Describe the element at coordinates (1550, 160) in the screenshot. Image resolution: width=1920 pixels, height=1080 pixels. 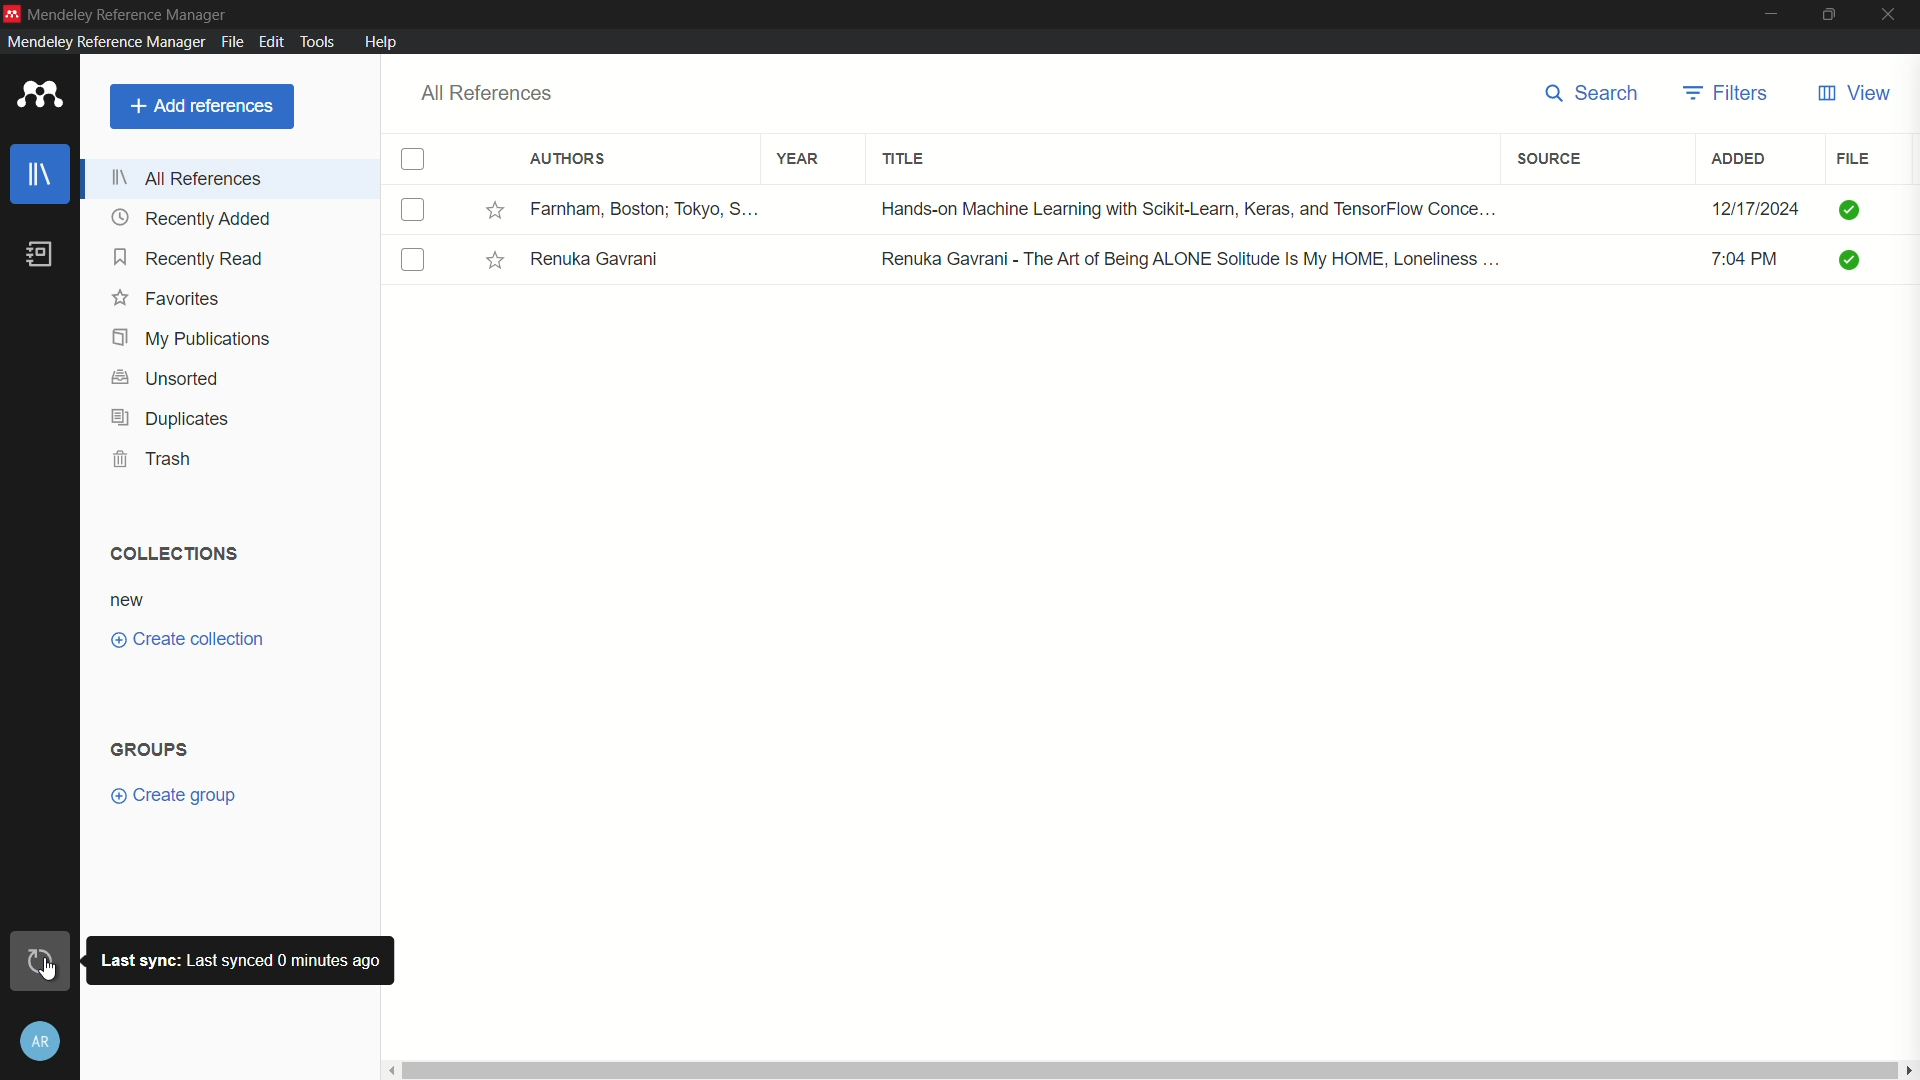
I see `source` at that location.